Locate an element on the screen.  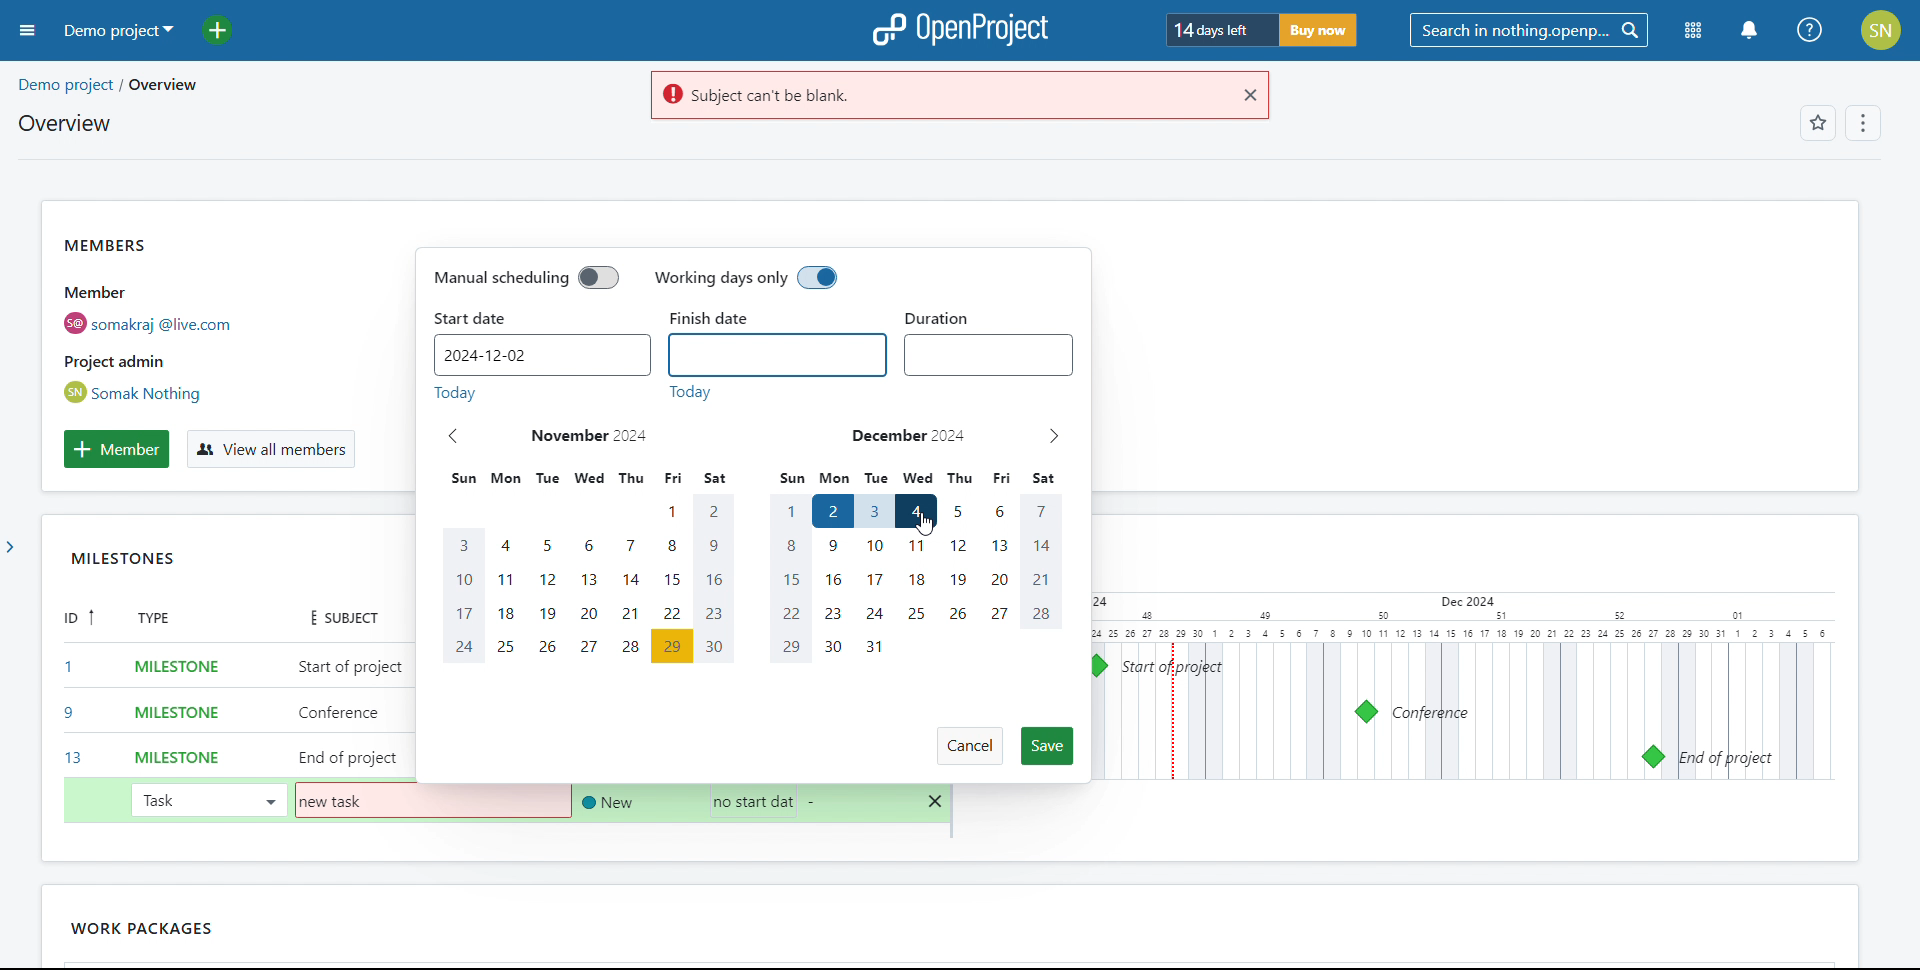
start date selected is located at coordinates (832, 511).